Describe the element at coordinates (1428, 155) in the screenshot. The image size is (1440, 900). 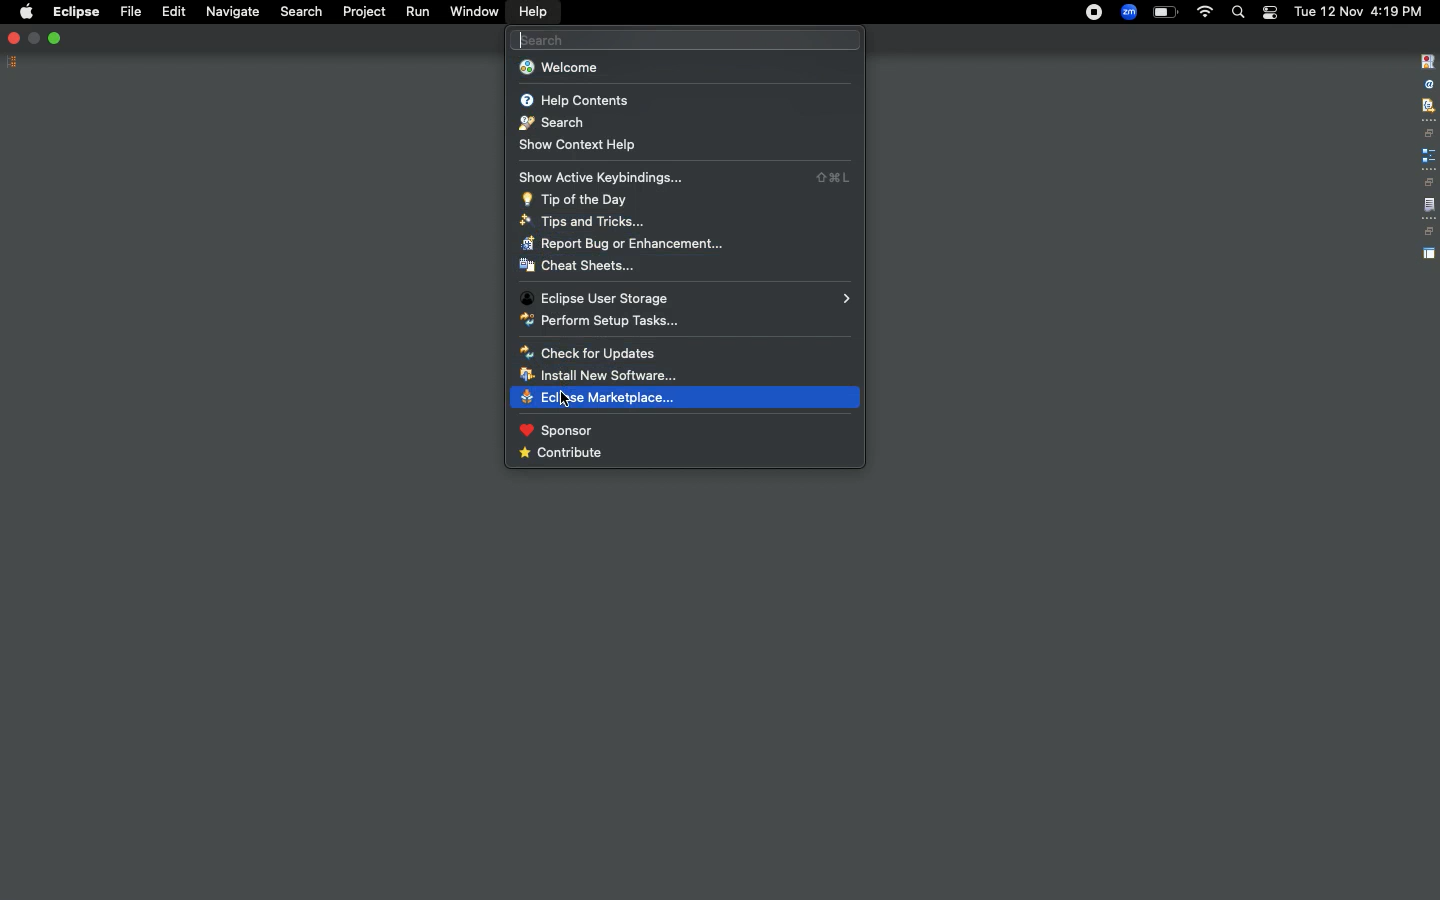
I see `extension point` at that location.